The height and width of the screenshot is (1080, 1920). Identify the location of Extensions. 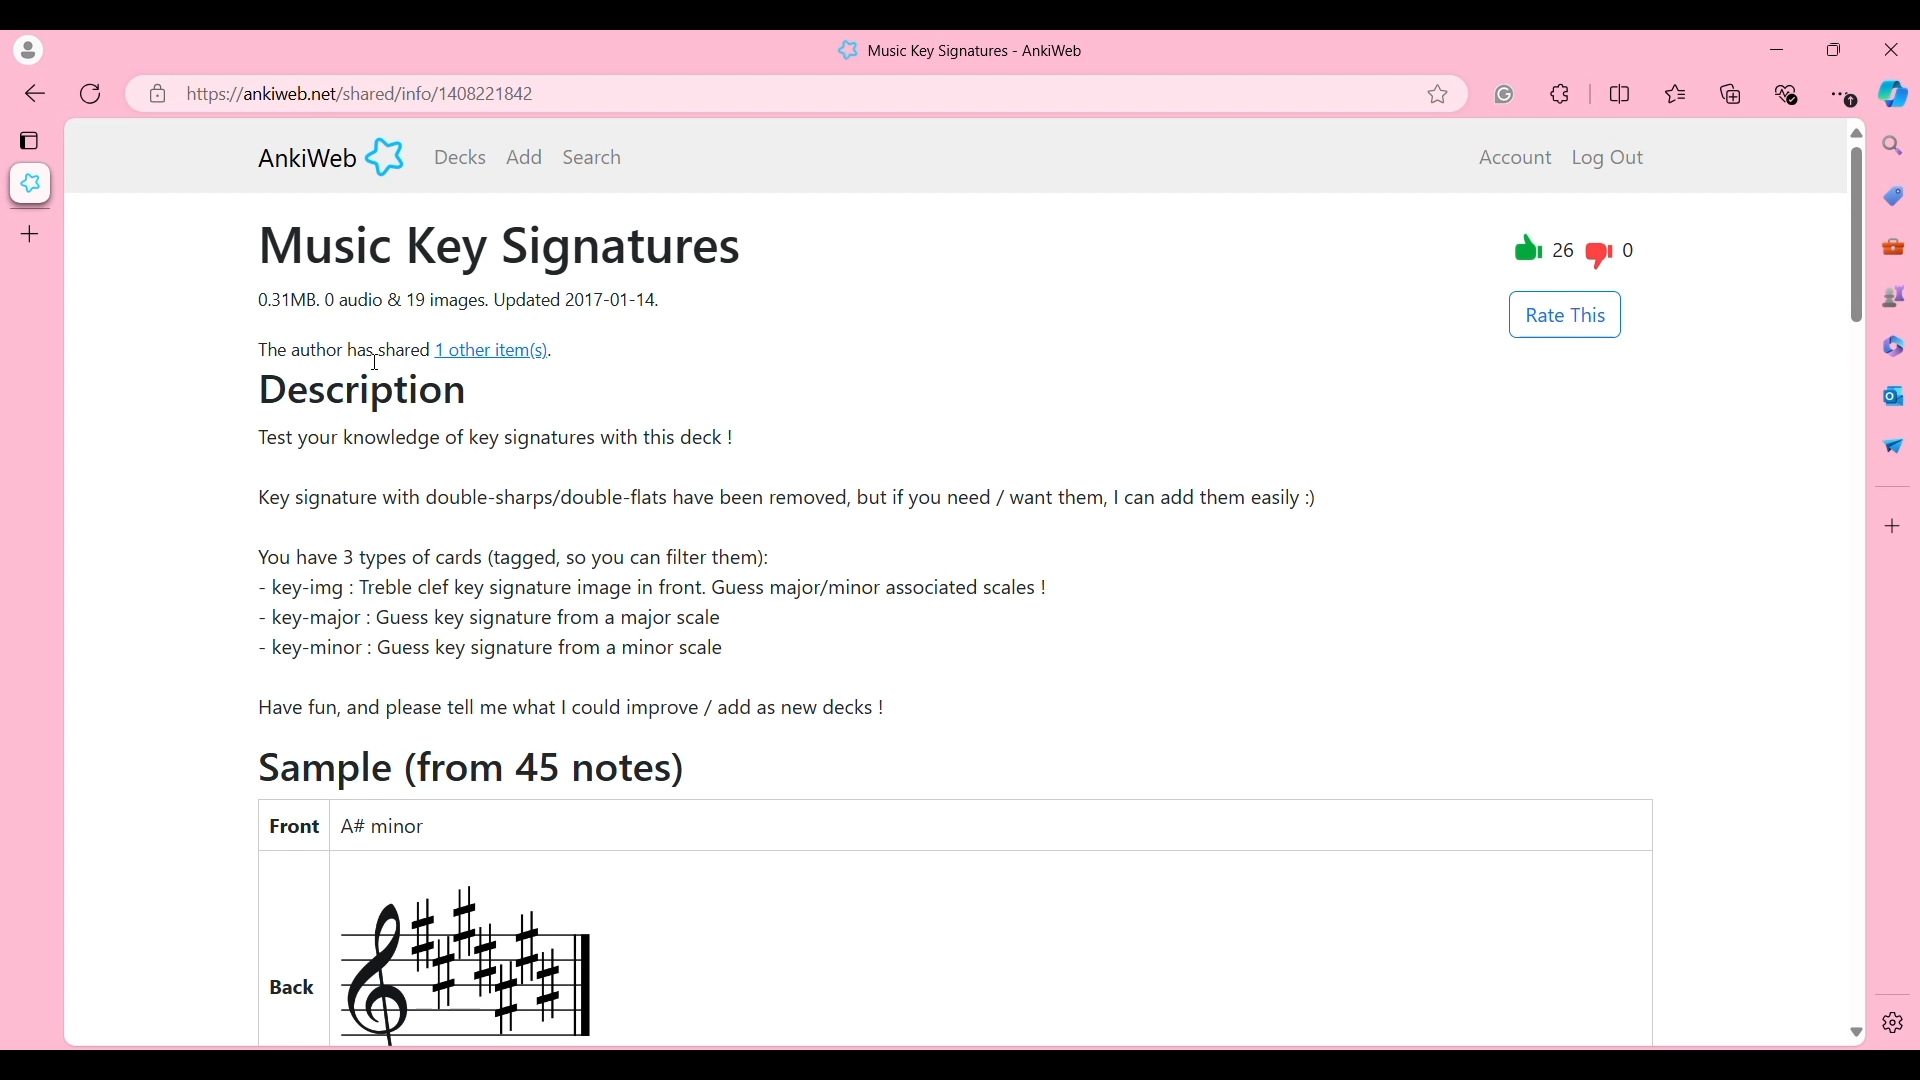
(1560, 94).